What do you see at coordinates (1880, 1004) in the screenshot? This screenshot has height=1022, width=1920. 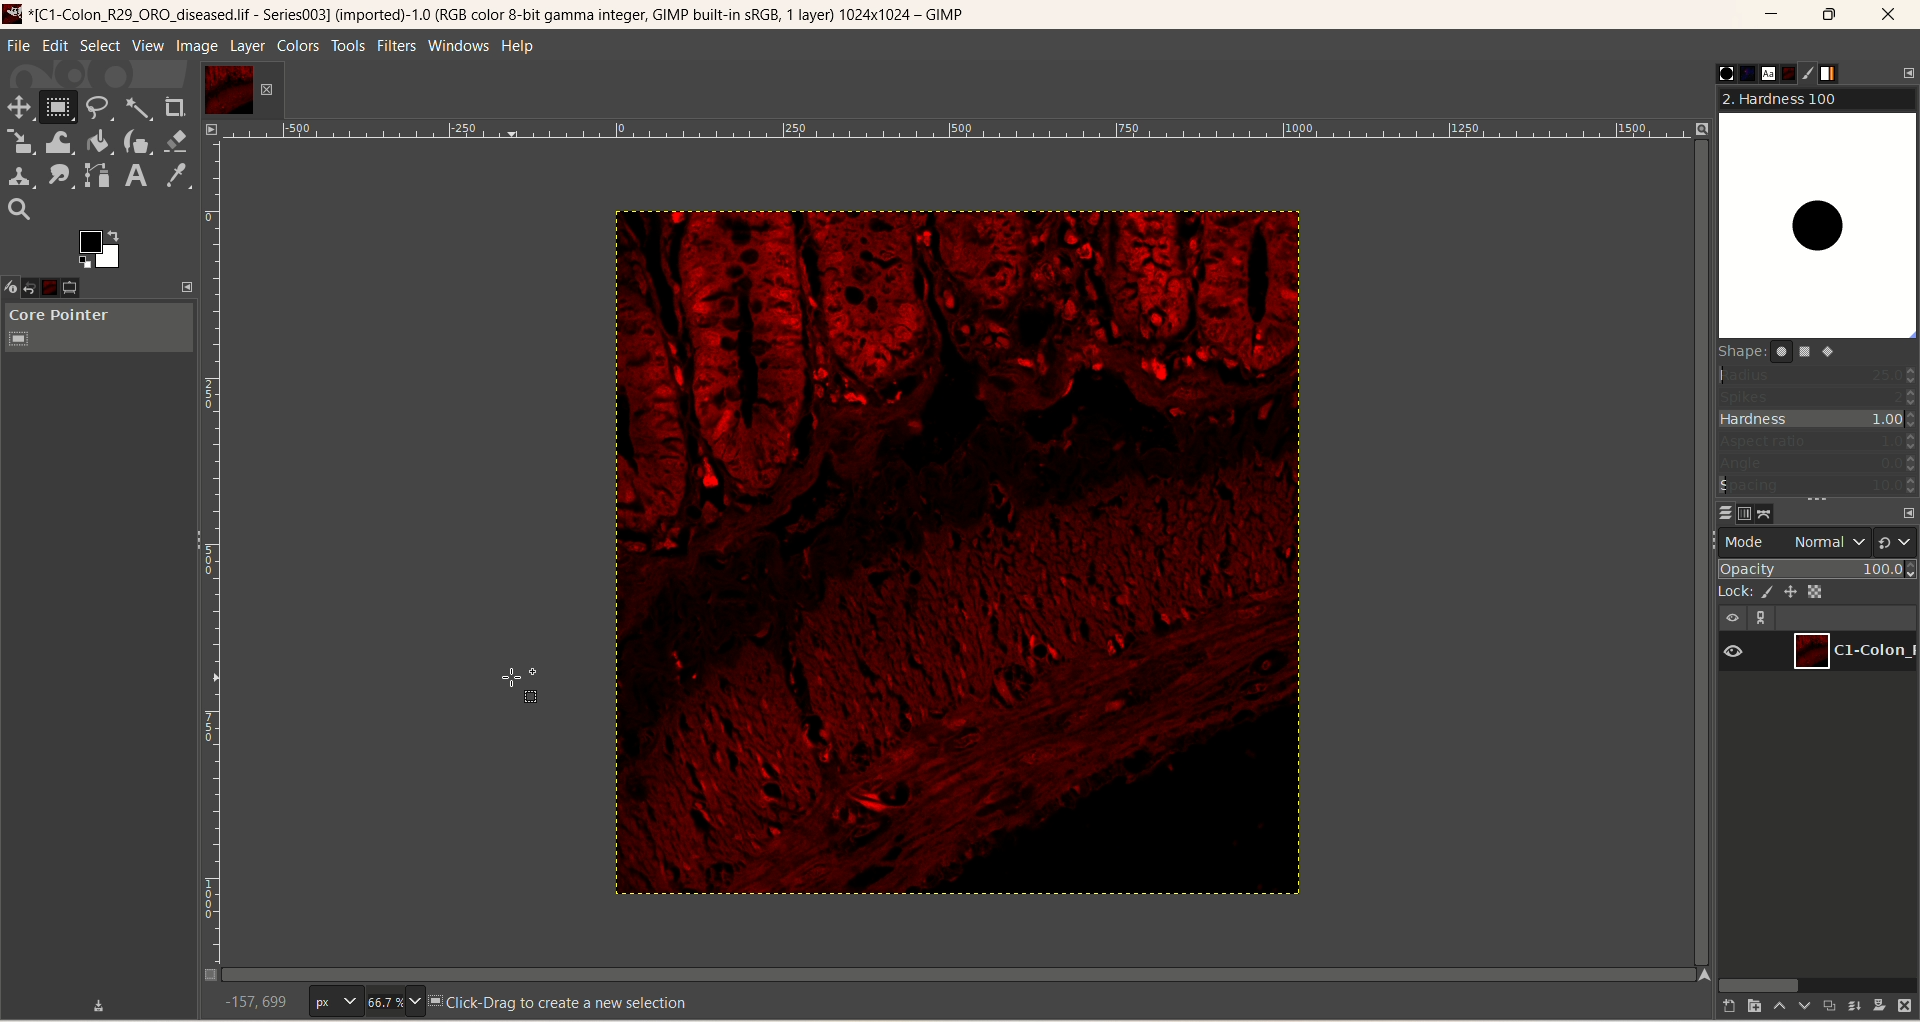 I see `add a mask` at bounding box center [1880, 1004].